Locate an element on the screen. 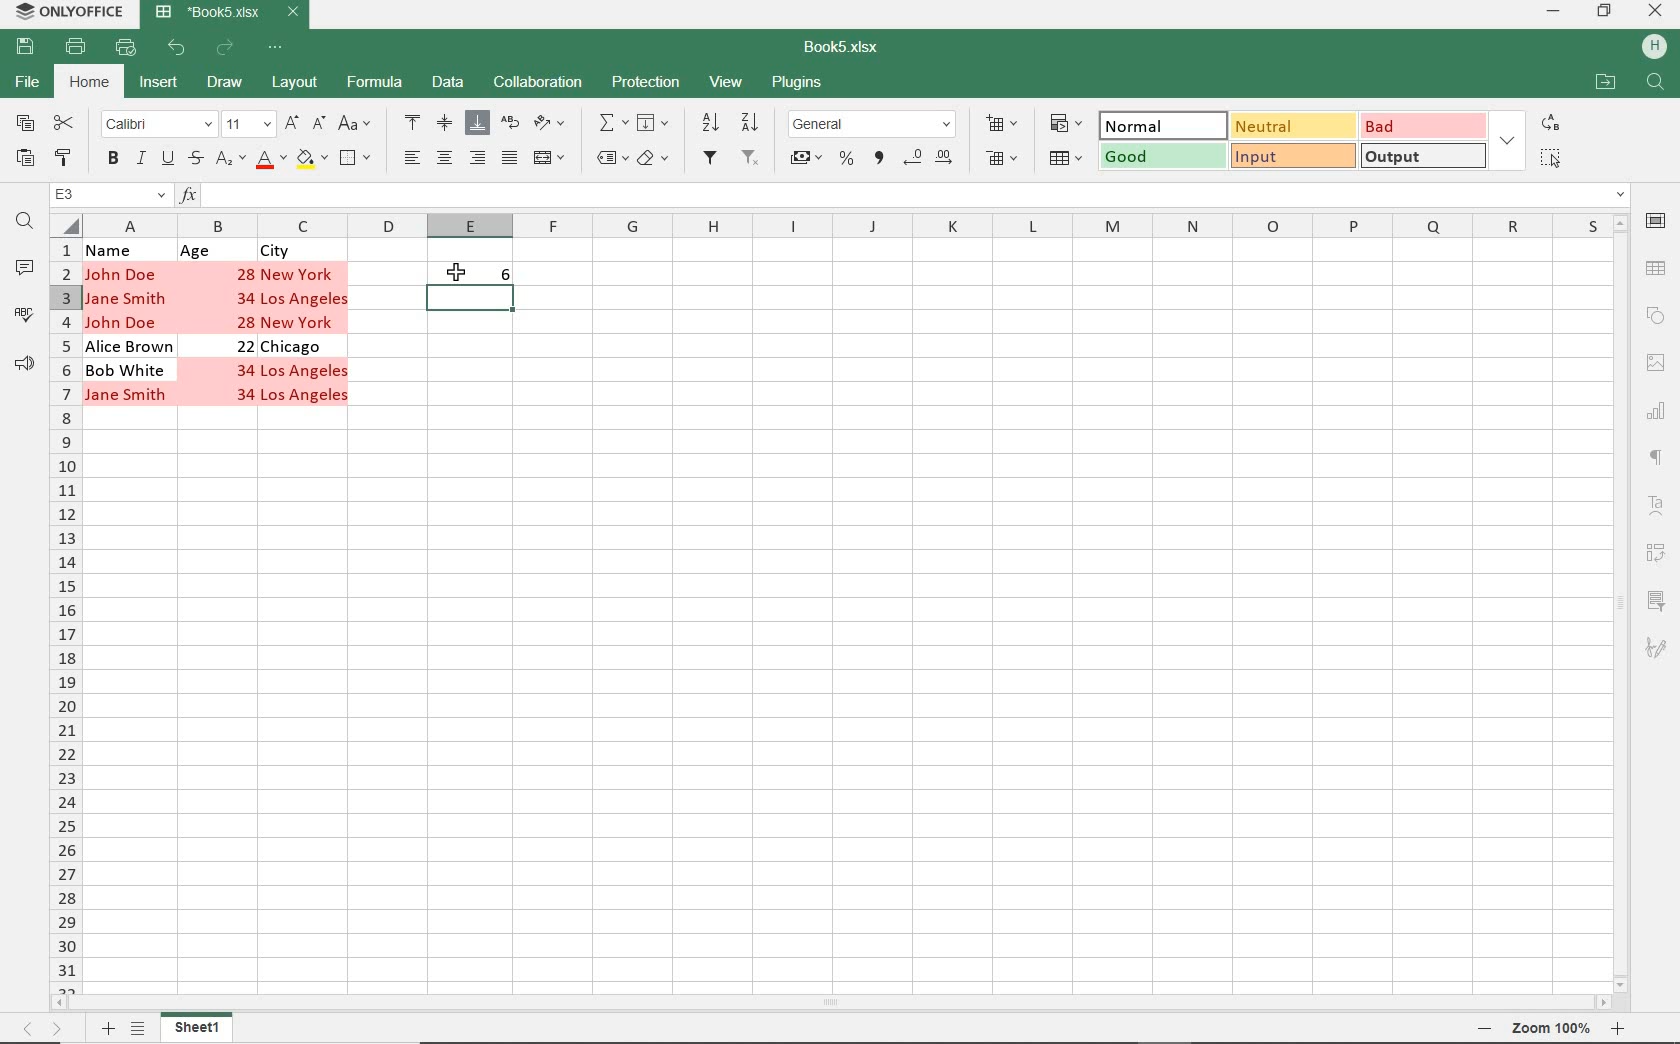 The width and height of the screenshot is (1680, 1044). FIND is located at coordinates (29, 223).